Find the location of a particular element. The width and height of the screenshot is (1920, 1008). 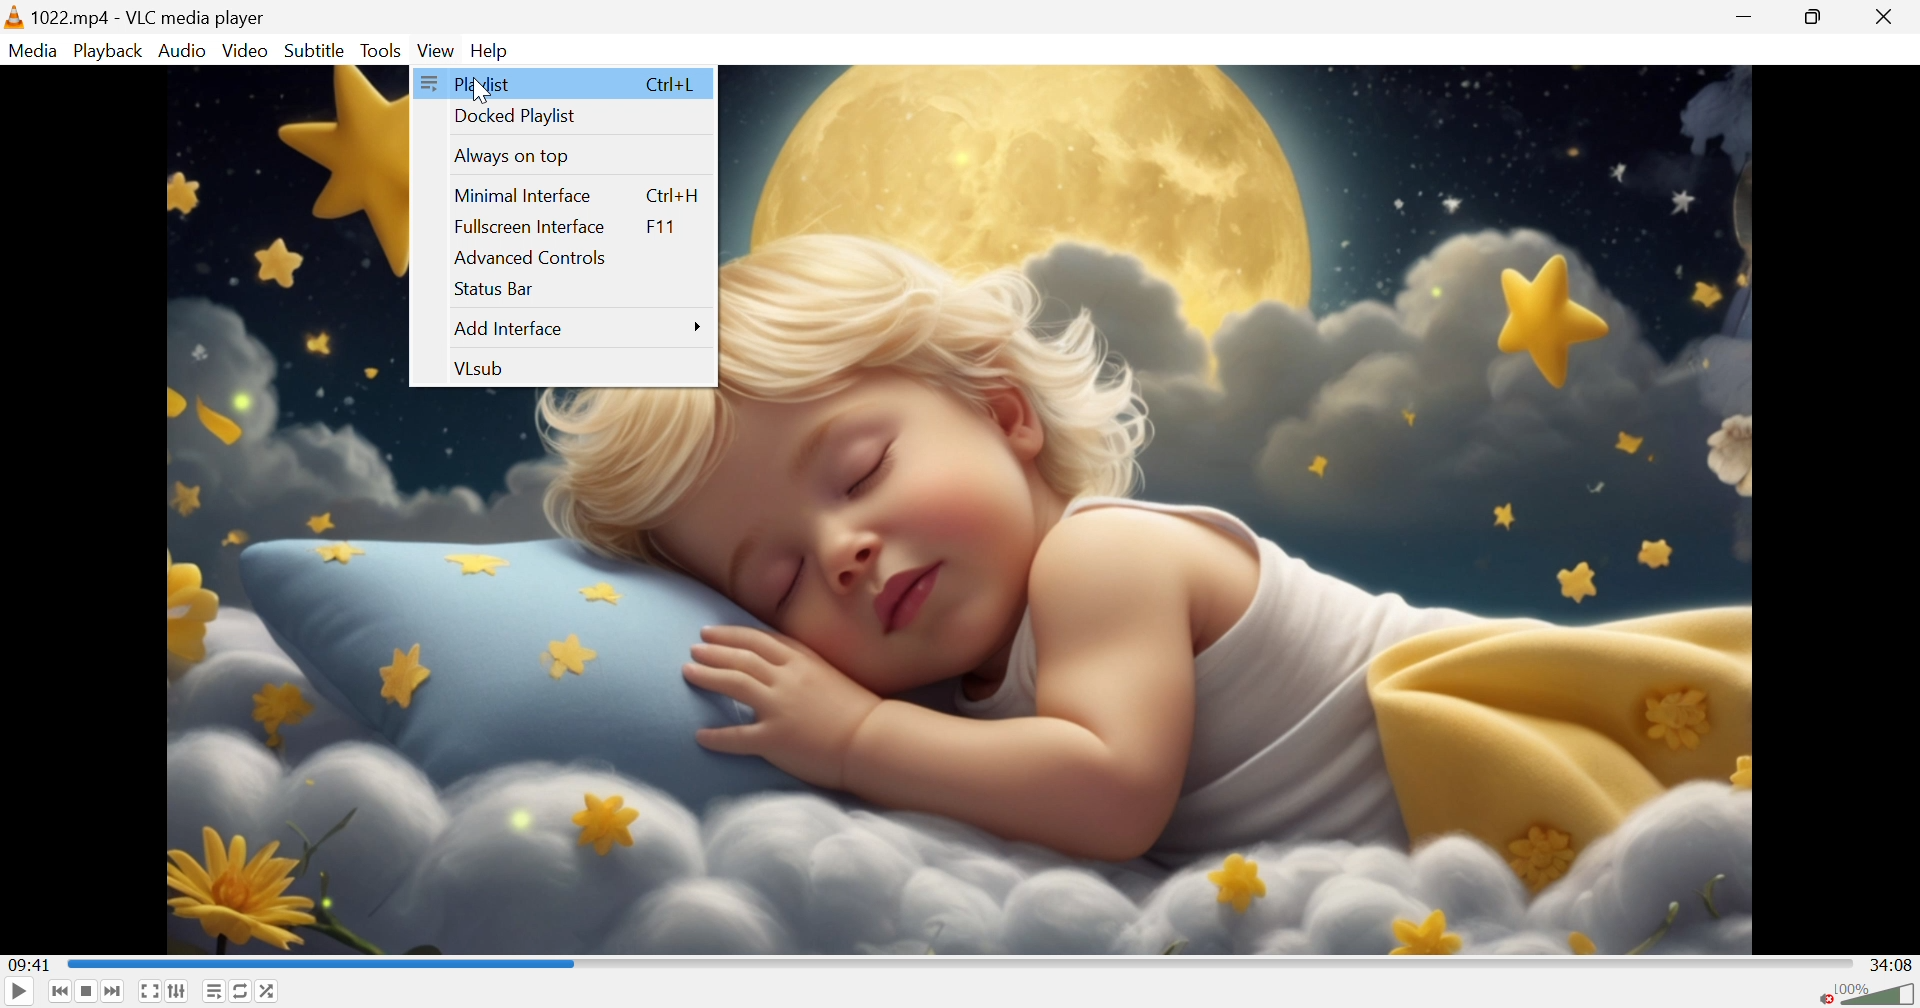

Minimize is located at coordinates (1744, 17).